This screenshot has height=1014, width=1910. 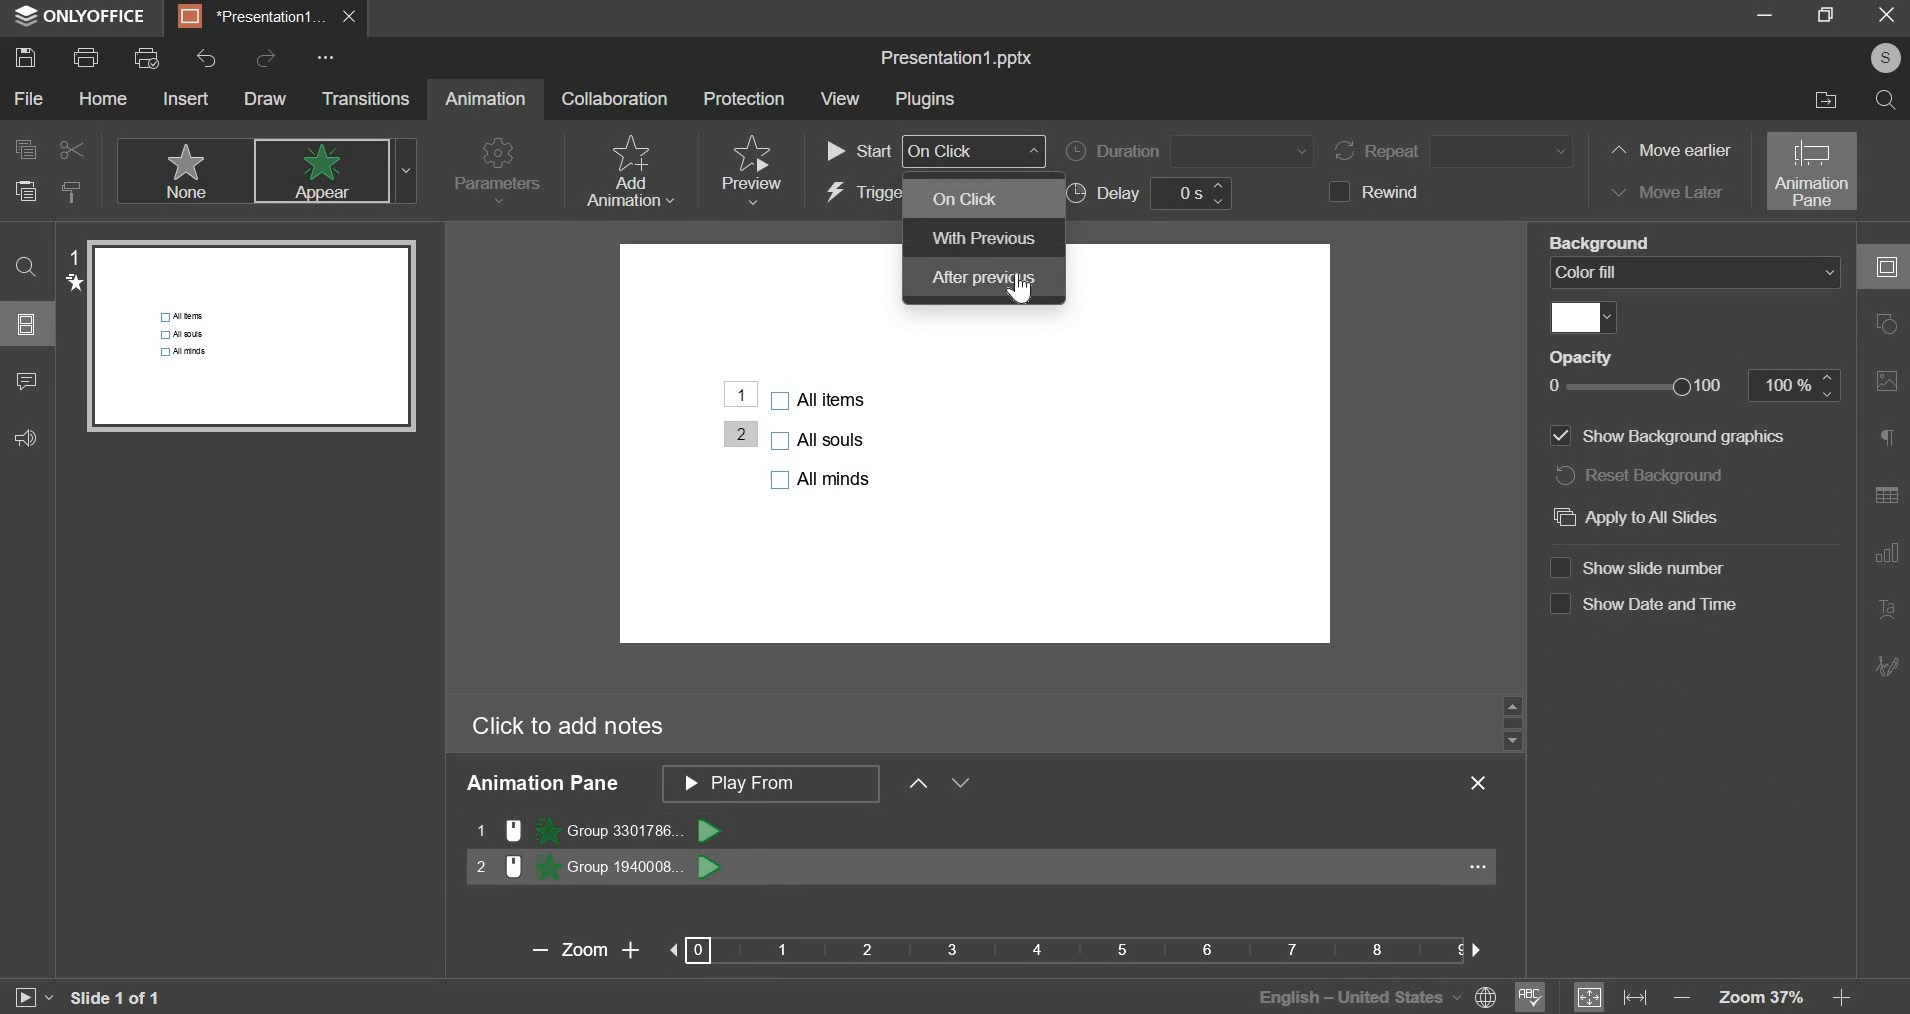 What do you see at coordinates (839, 786) in the screenshot?
I see `animation pane` at bounding box center [839, 786].